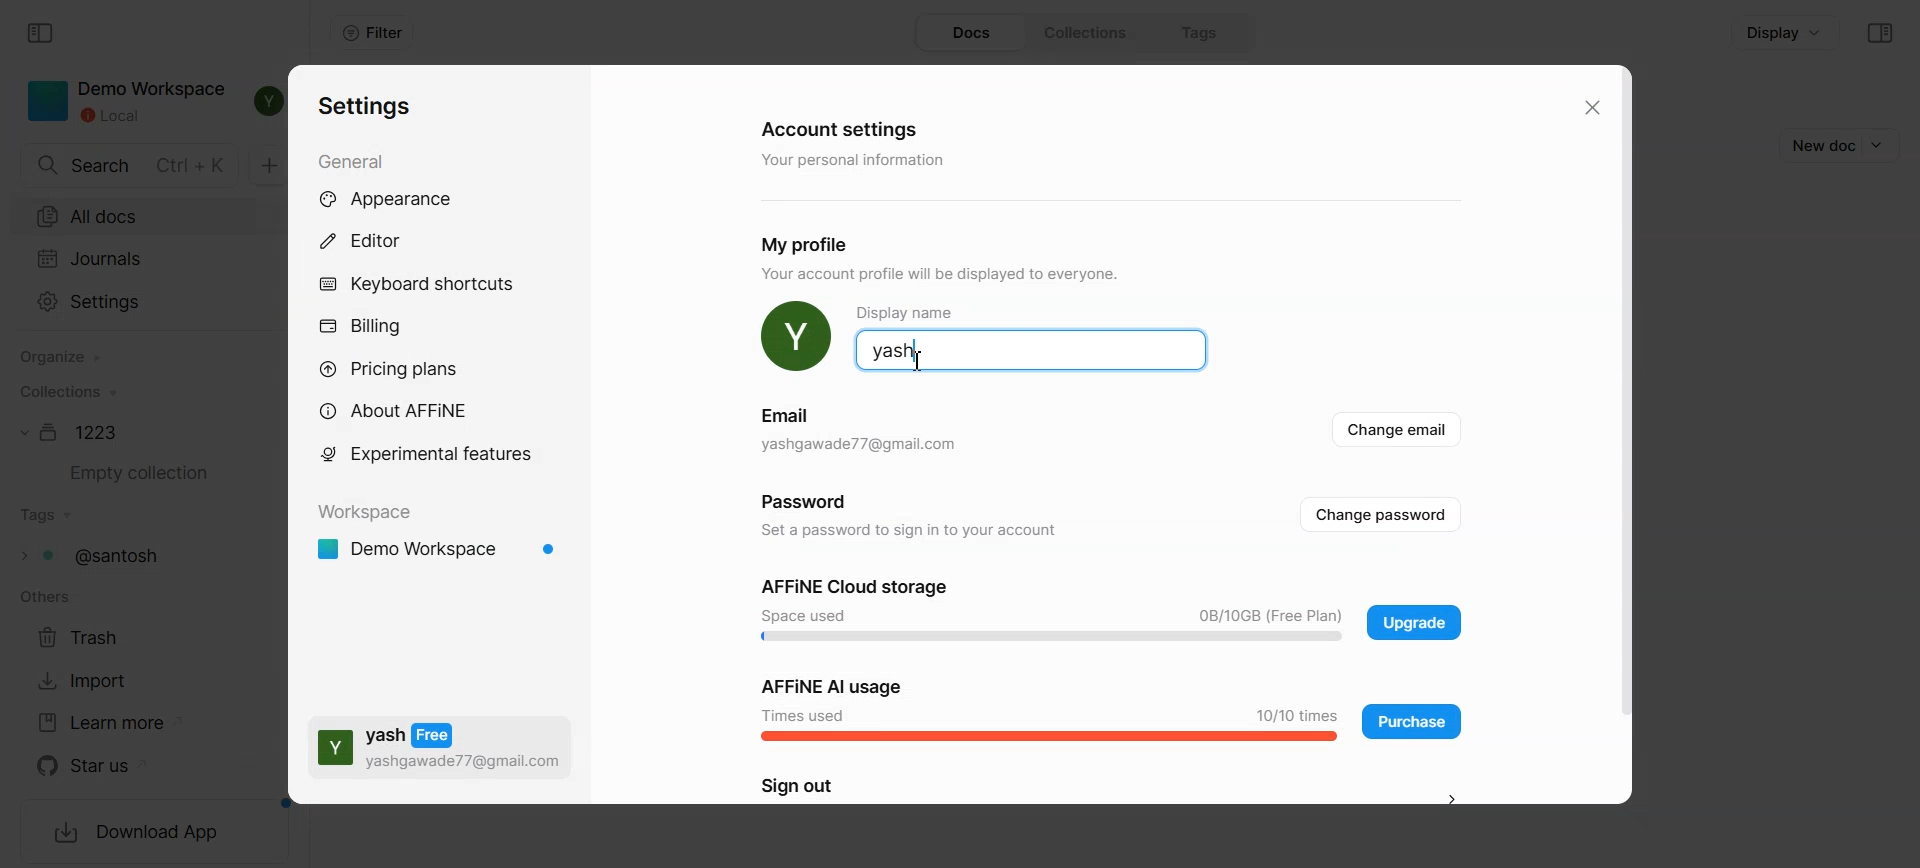  What do you see at coordinates (1880, 33) in the screenshot?
I see `Collapse sidebar` at bounding box center [1880, 33].